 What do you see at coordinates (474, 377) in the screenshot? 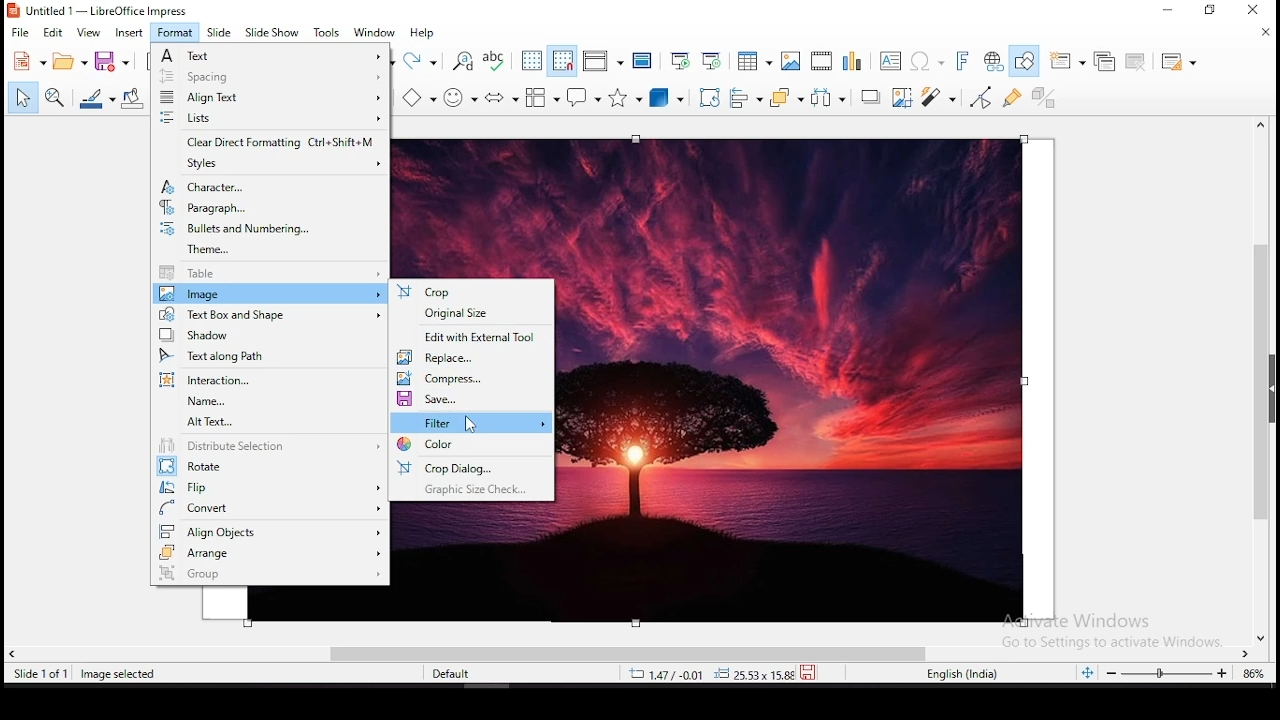
I see `compress` at bounding box center [474, 377].